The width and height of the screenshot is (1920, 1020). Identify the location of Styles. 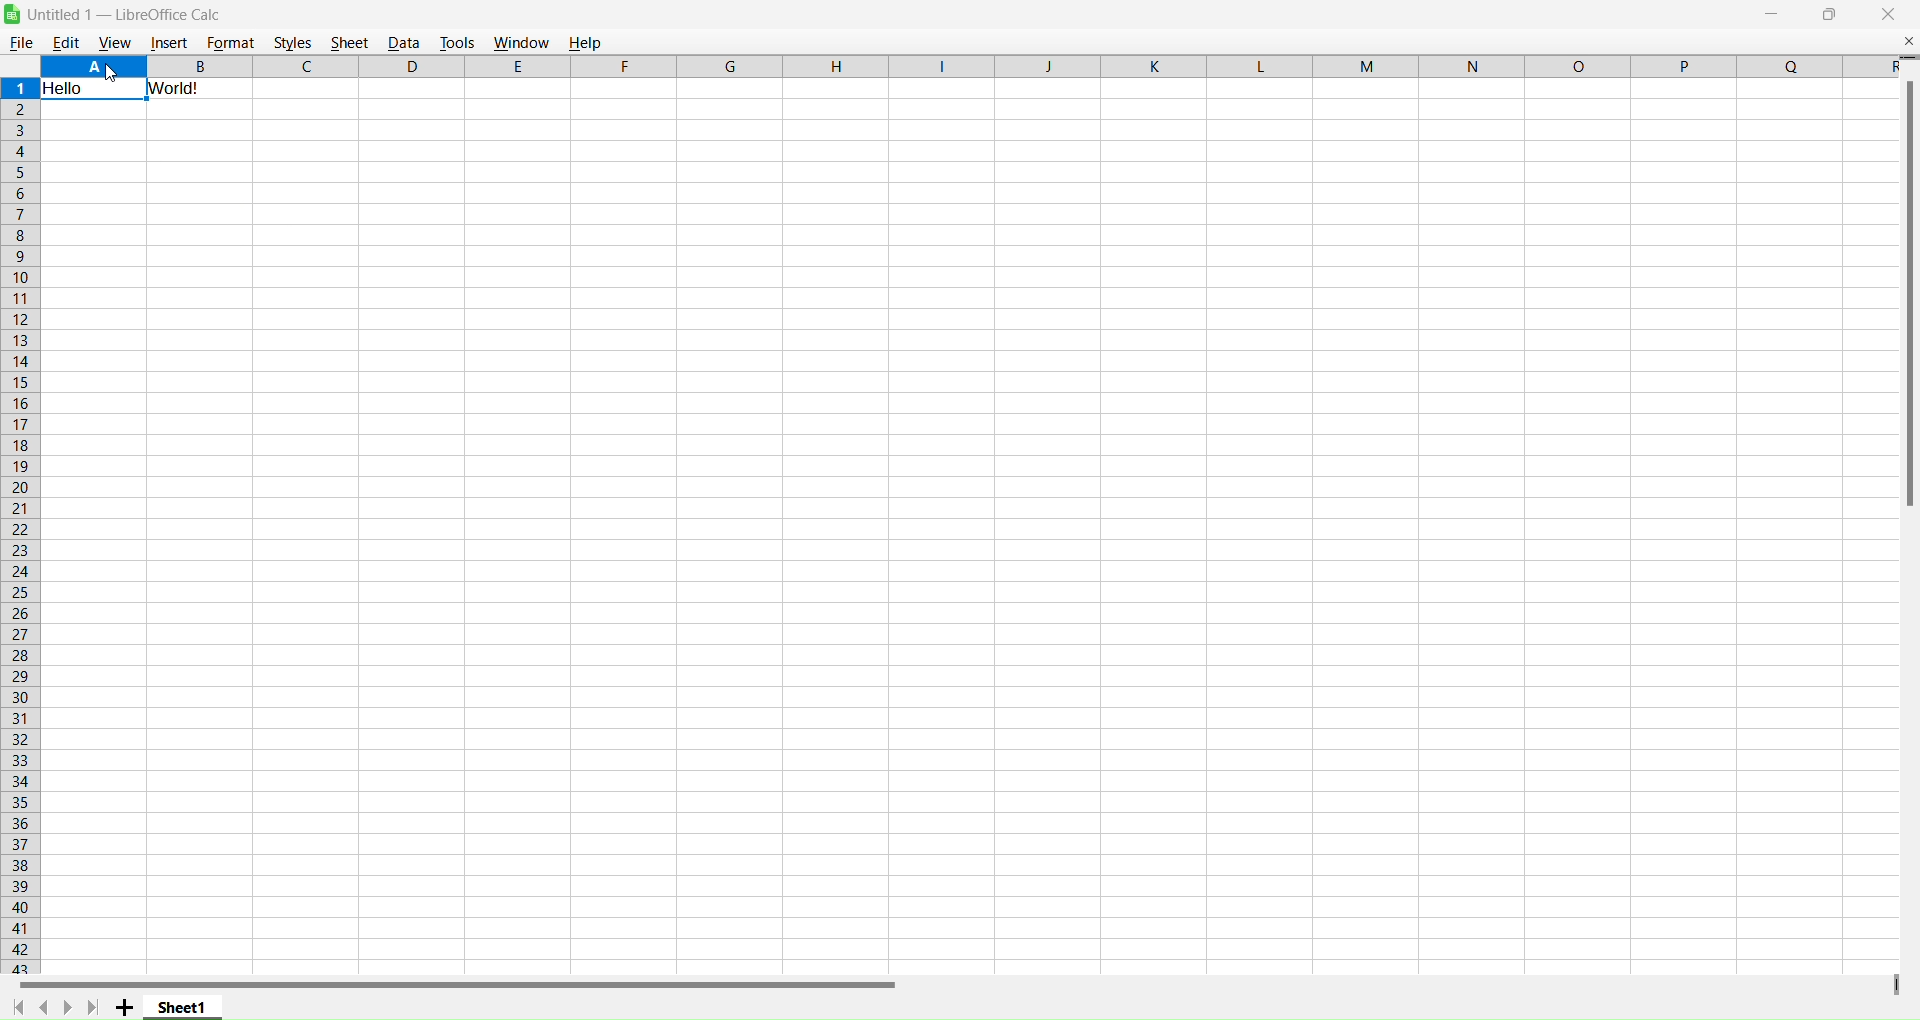
(293, 42).